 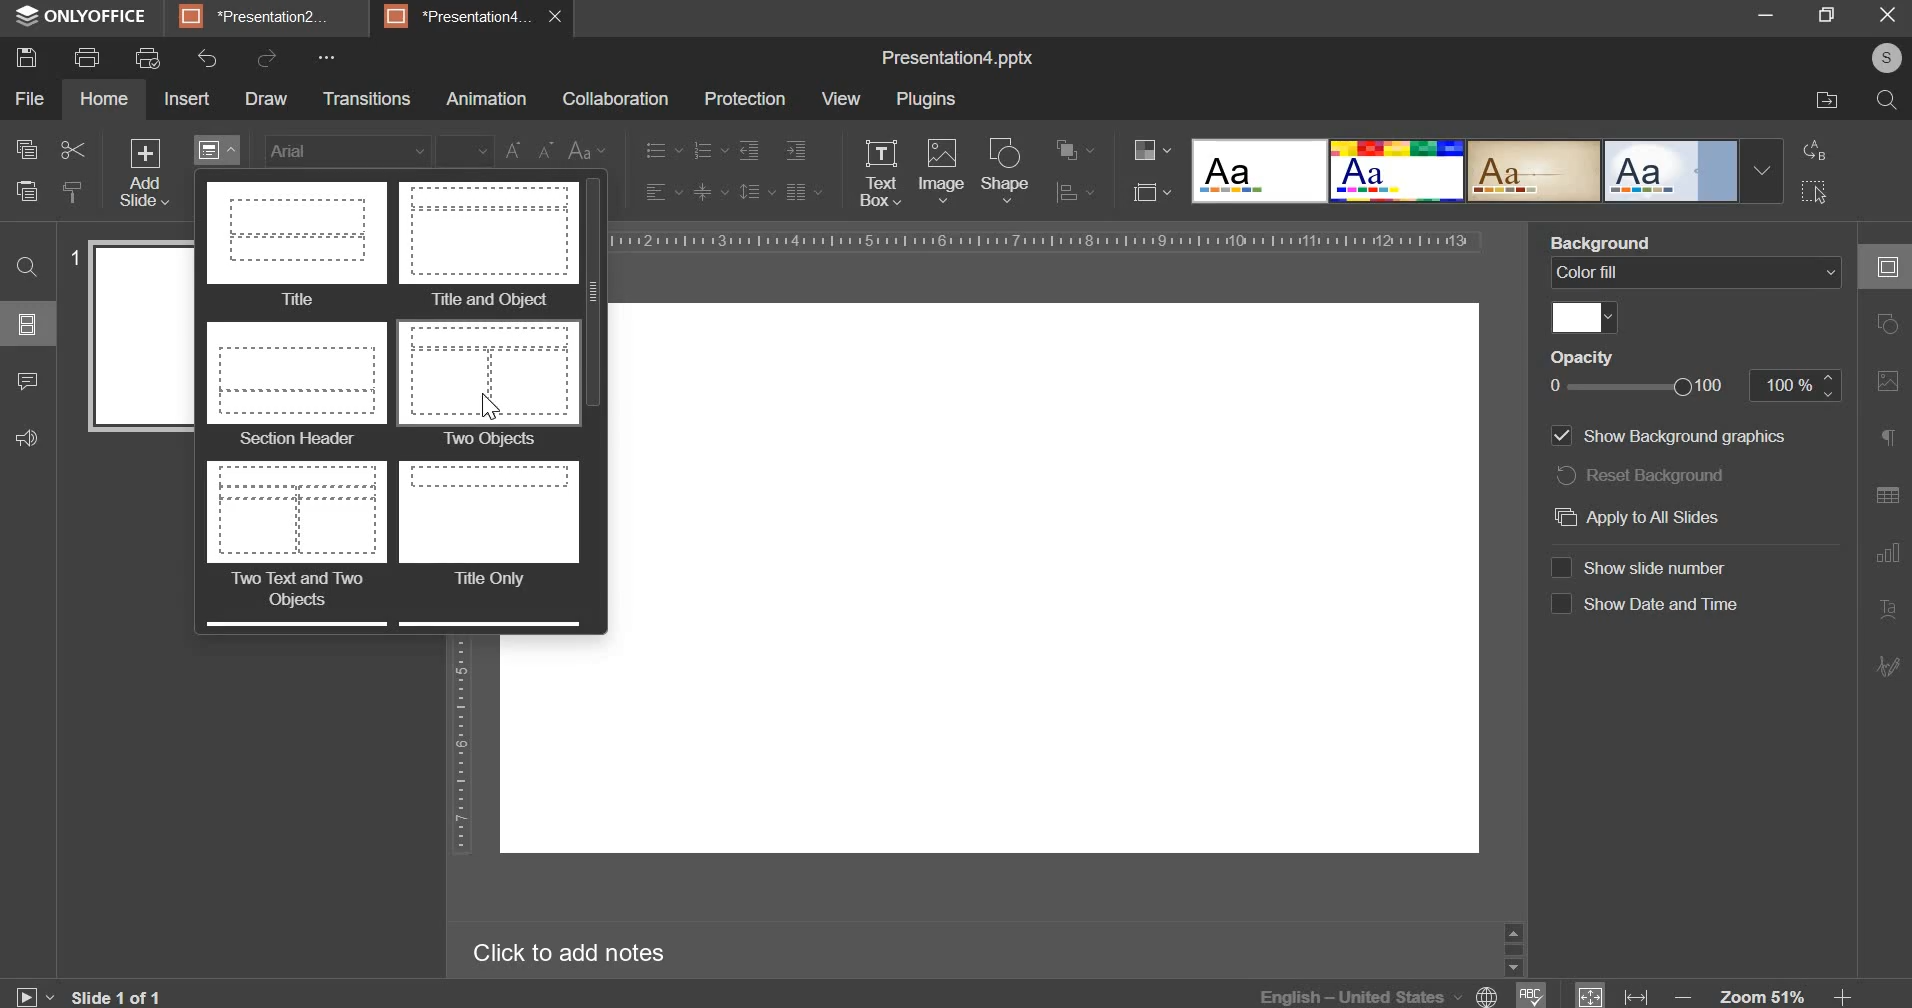 What do you see at coordinates (28, 58) in the screenshot?
I see `save` at bounding box center [28, 58].